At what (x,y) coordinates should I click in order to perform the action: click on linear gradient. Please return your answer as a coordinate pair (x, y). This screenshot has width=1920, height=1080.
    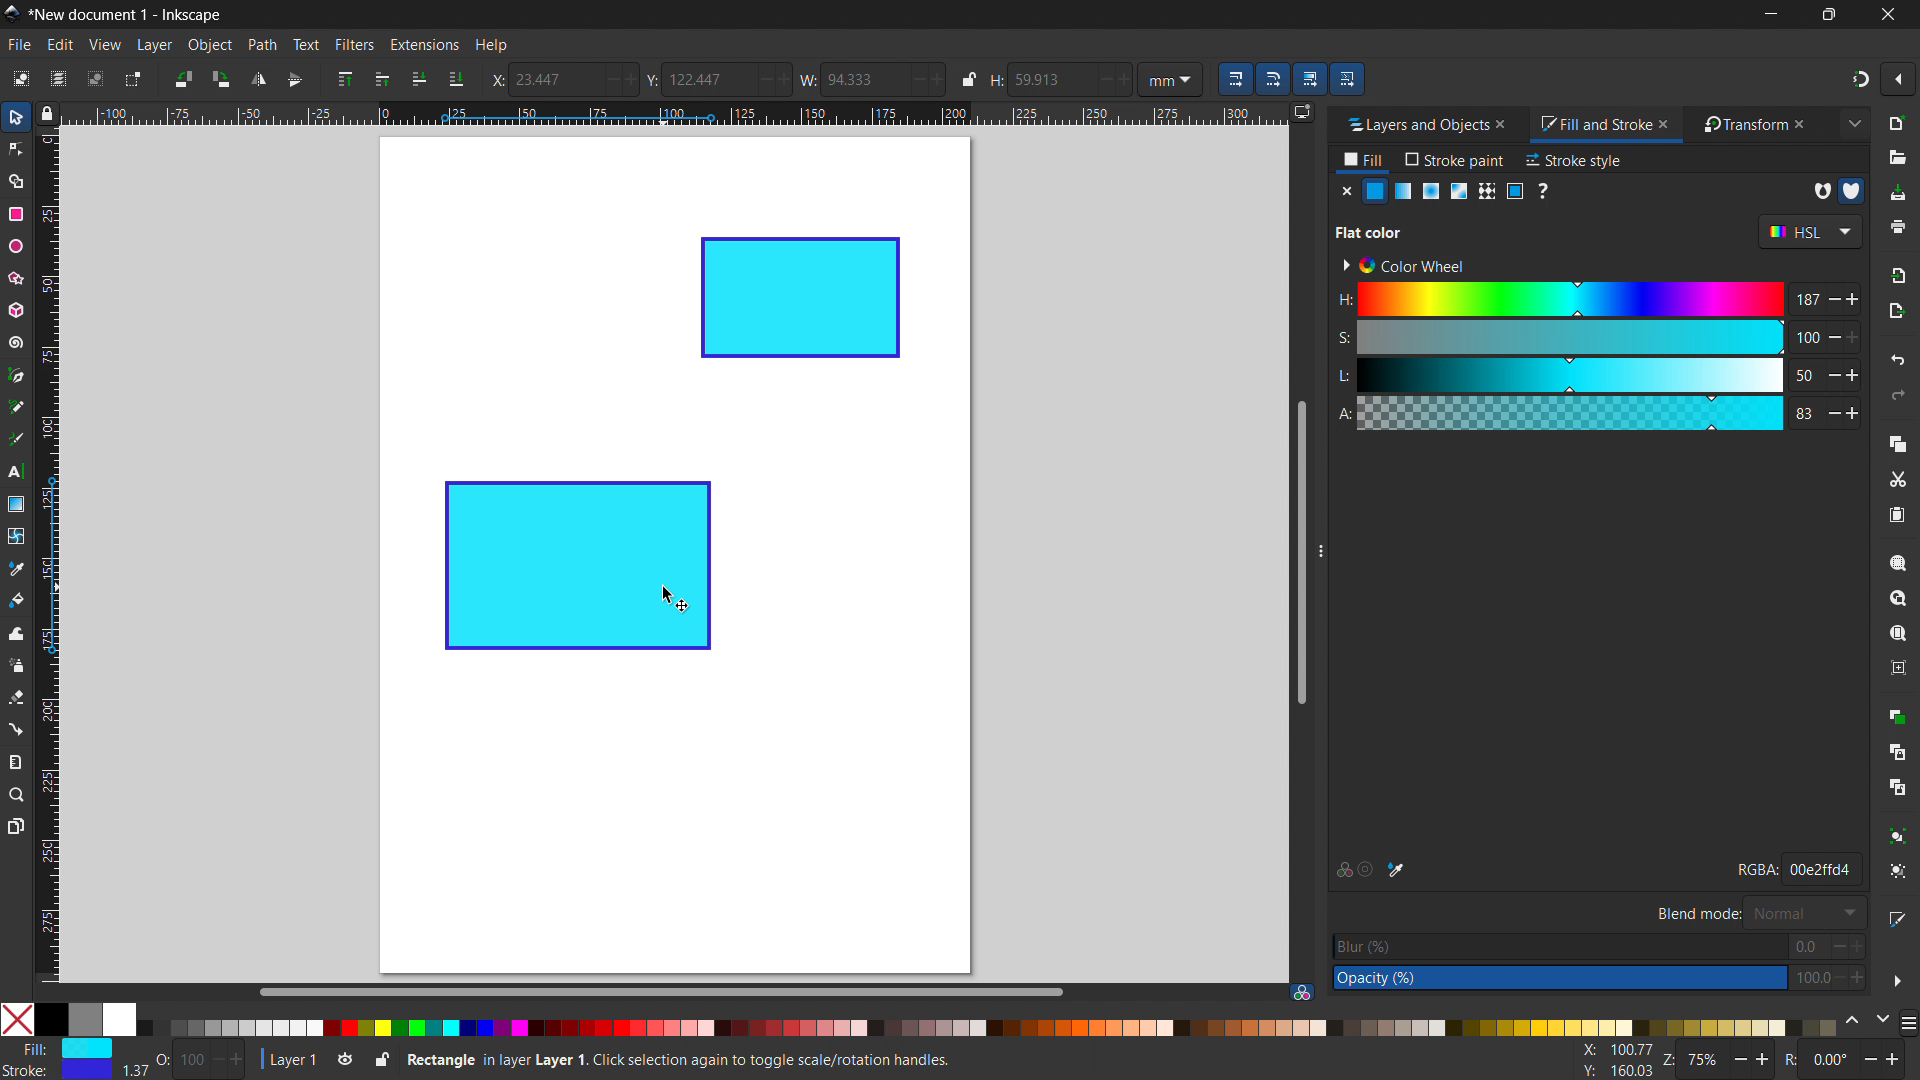
    Looking at the image, I should click on (1404, 191).